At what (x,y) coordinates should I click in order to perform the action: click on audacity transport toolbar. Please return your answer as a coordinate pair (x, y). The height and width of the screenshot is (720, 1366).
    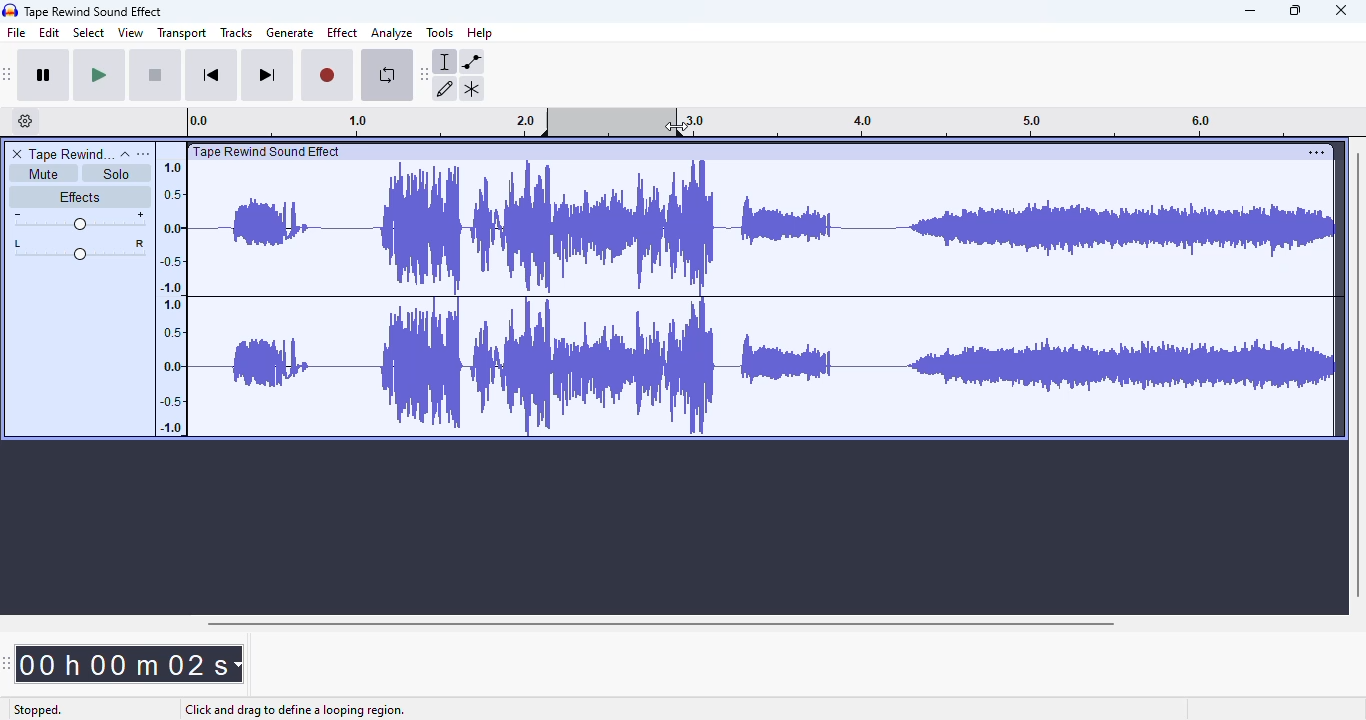
    Looking at the image, I should click on (7, 75).